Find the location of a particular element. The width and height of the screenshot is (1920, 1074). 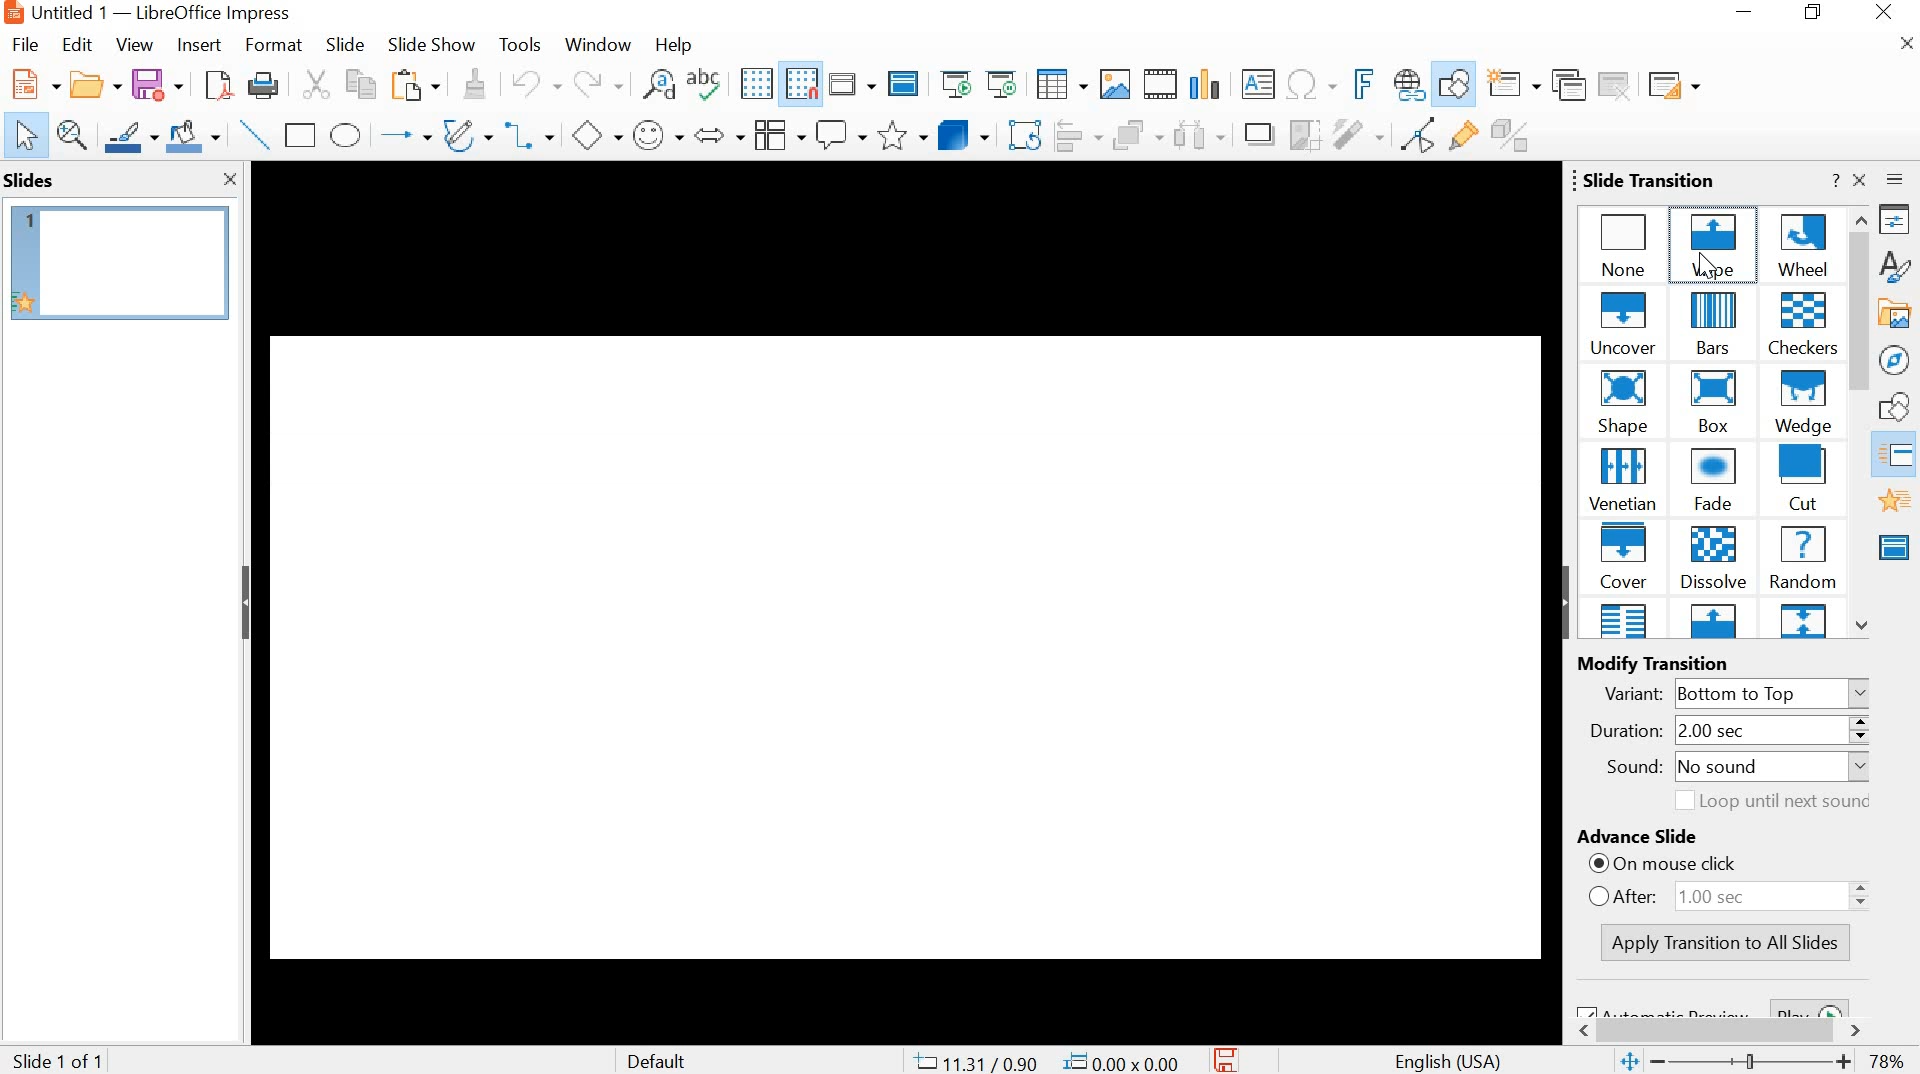

NAVIGATOR is located at coordinates (1896, 361).